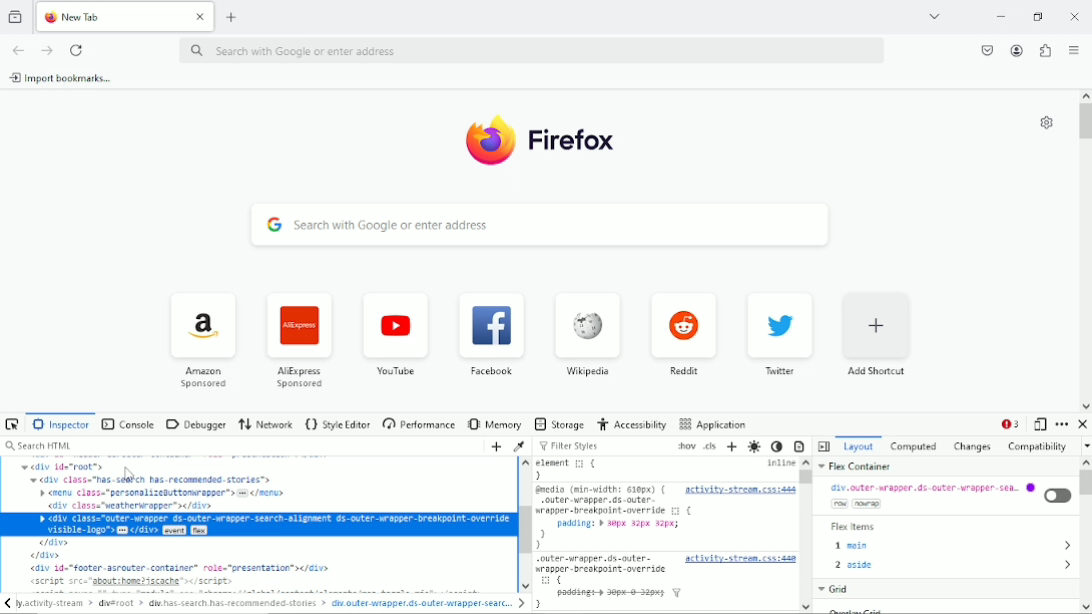  I want to click on Restore down, so click(1038, 17).